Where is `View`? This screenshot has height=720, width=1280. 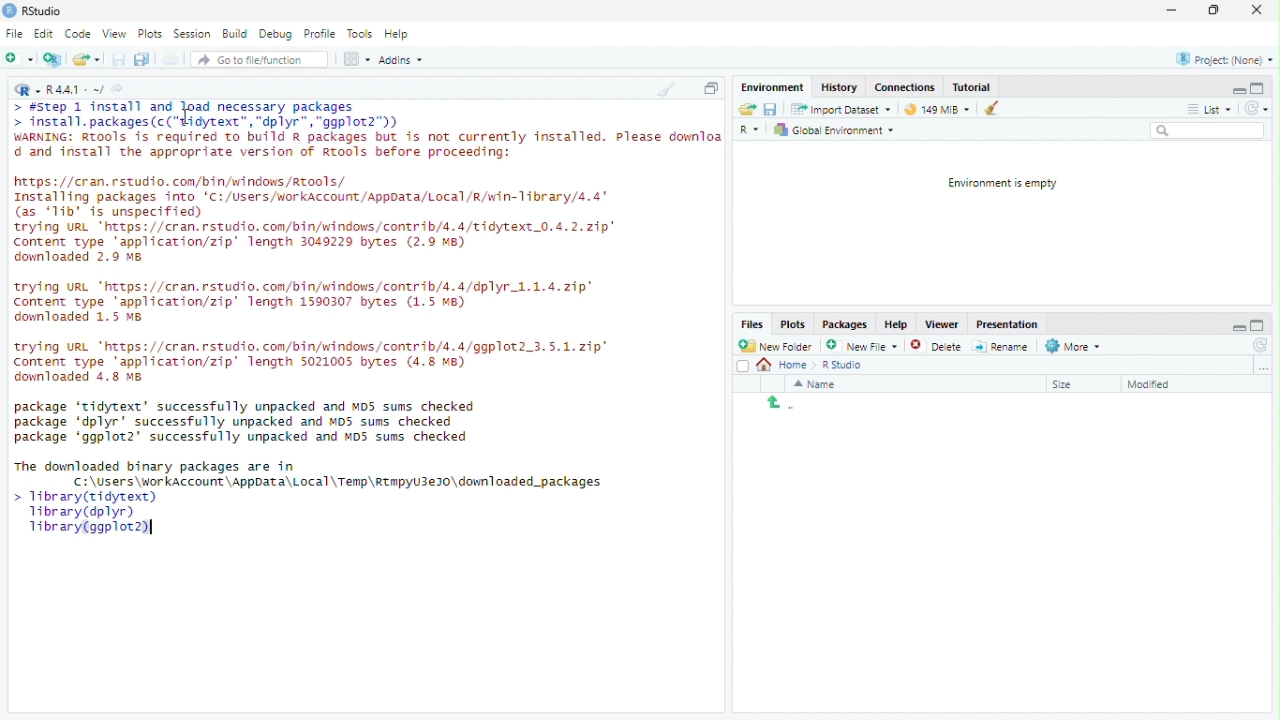
View is located at coordinates (114, 34).